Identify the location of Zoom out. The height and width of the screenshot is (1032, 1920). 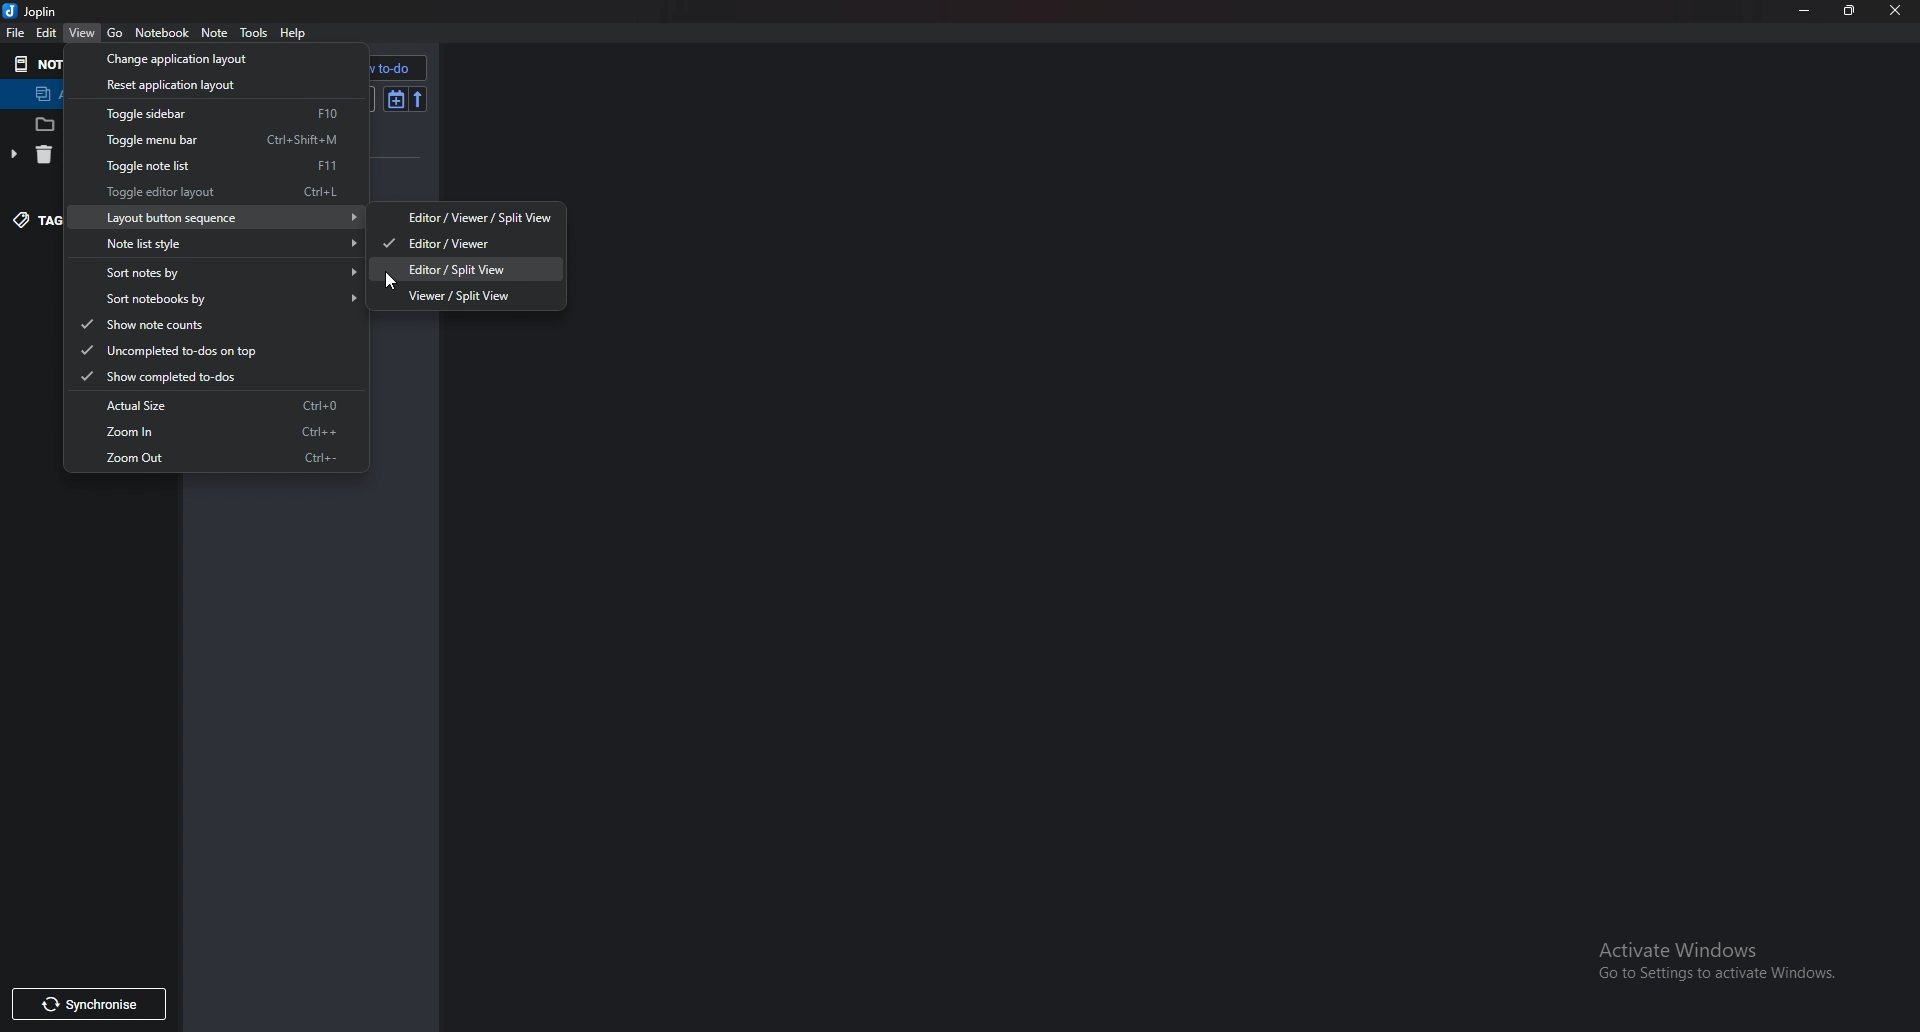
(221, 456).